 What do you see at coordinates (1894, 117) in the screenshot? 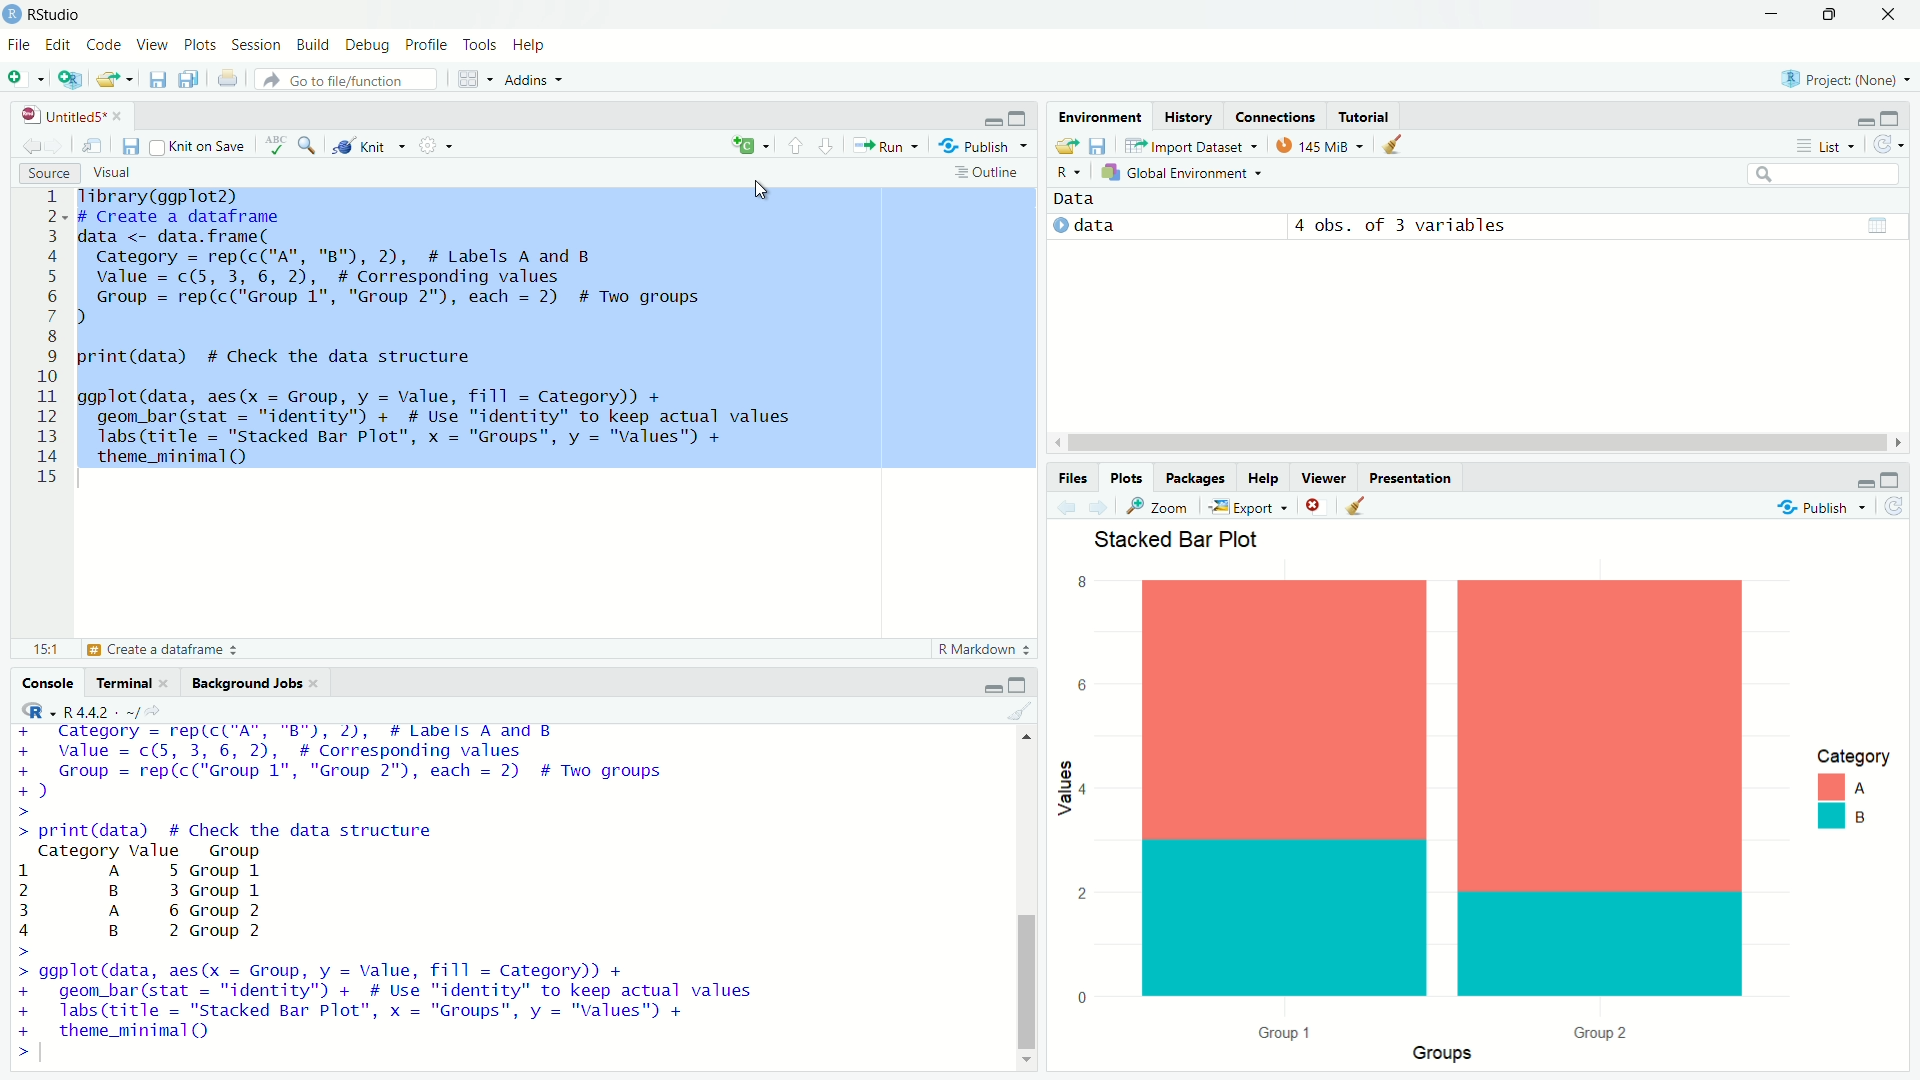
I see `Maximize` at bounding box center [1894, 117].